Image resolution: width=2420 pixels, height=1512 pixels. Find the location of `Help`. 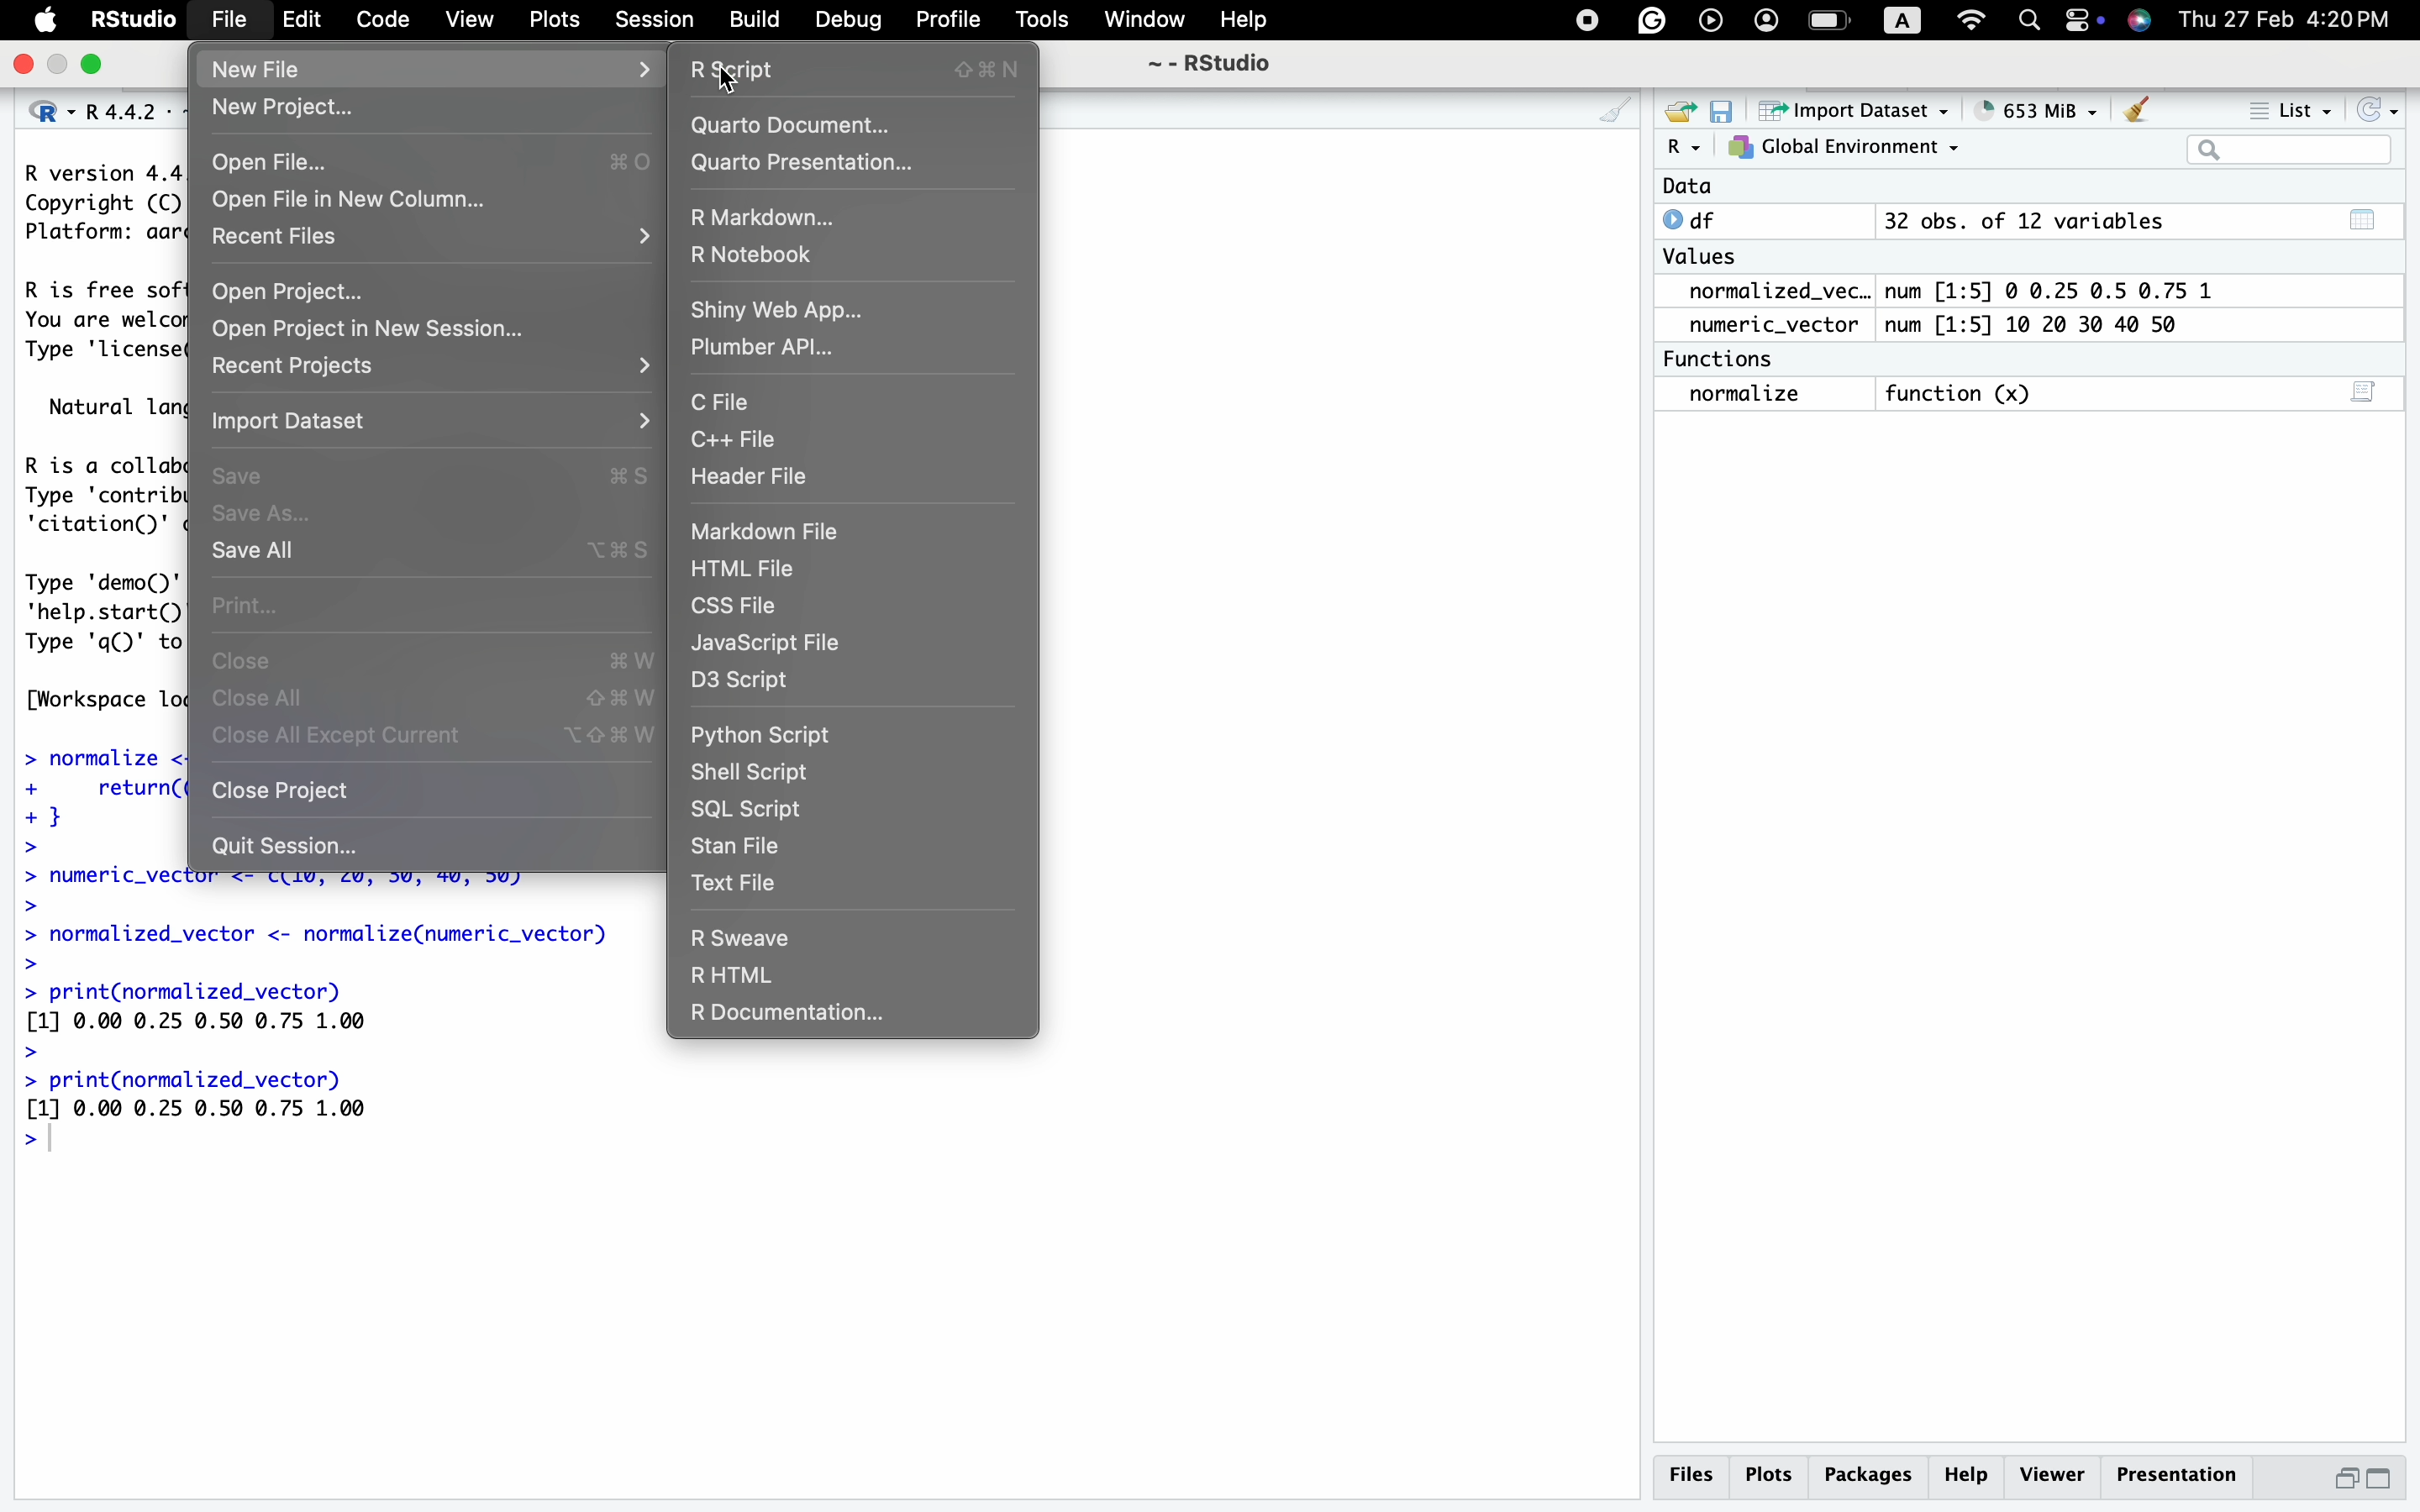

Help is located at coordinates (1246, 21).